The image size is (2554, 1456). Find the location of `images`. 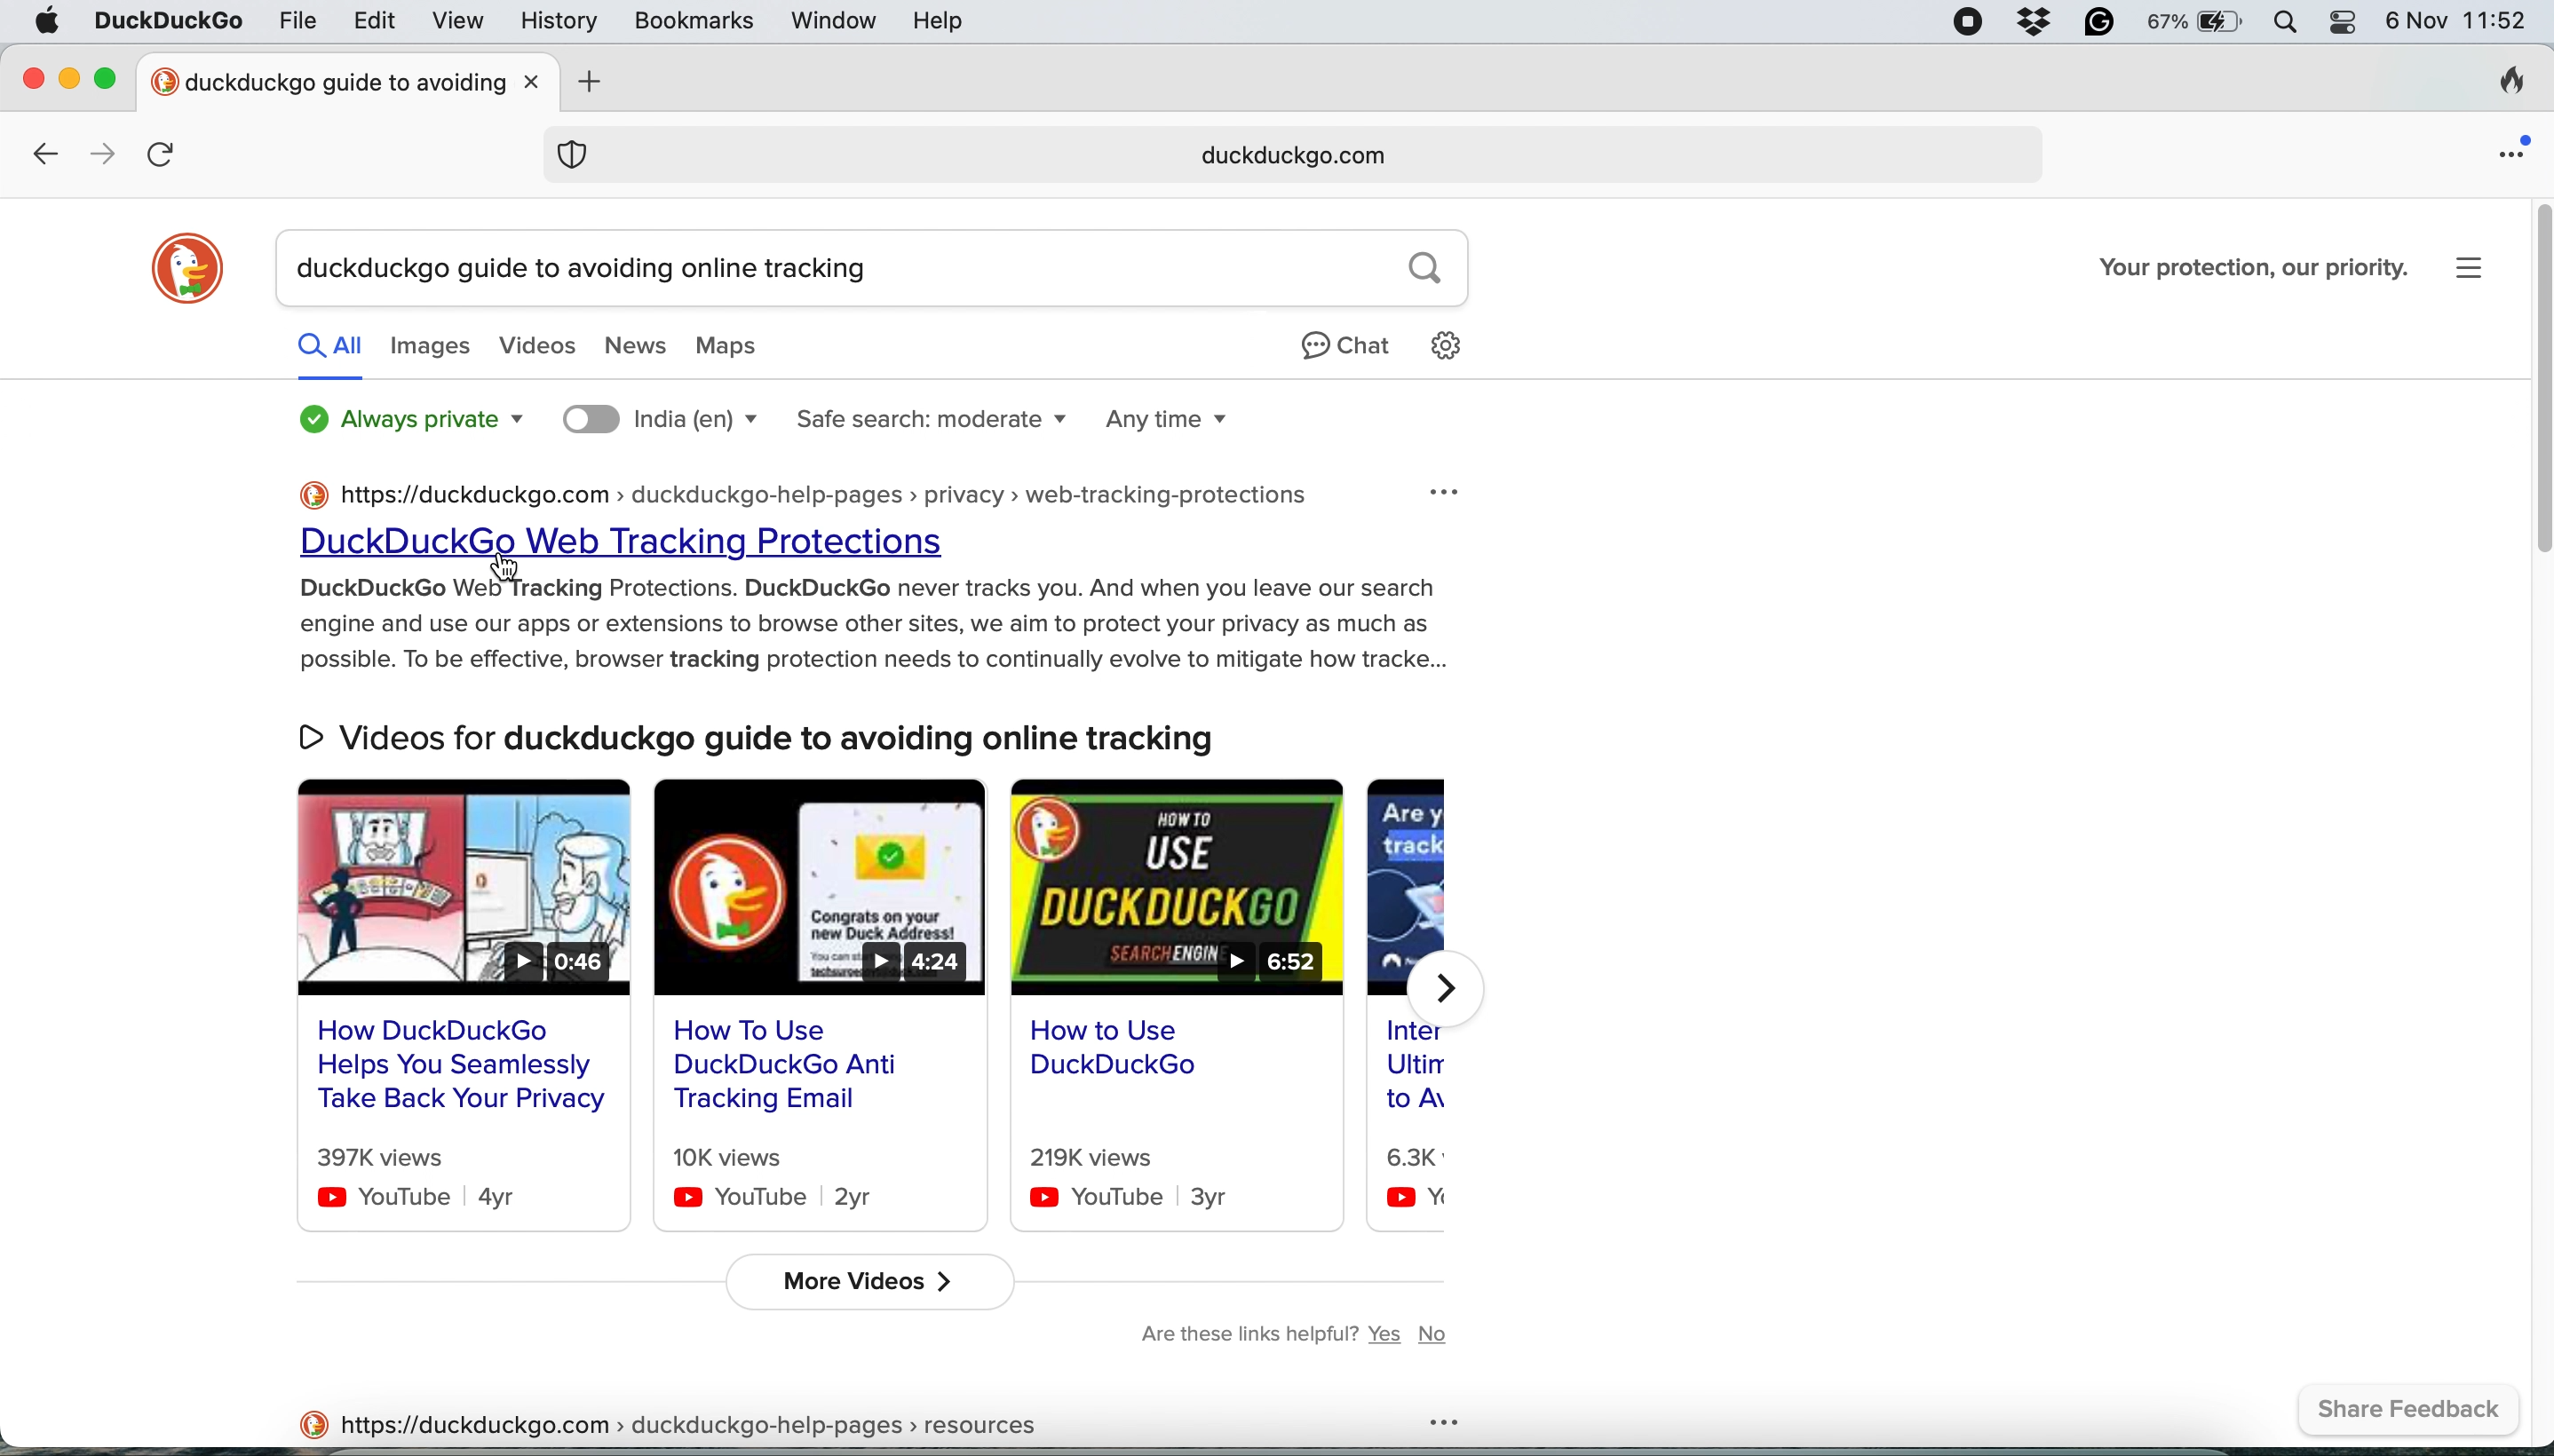

images is located at coordinates (440, 346).